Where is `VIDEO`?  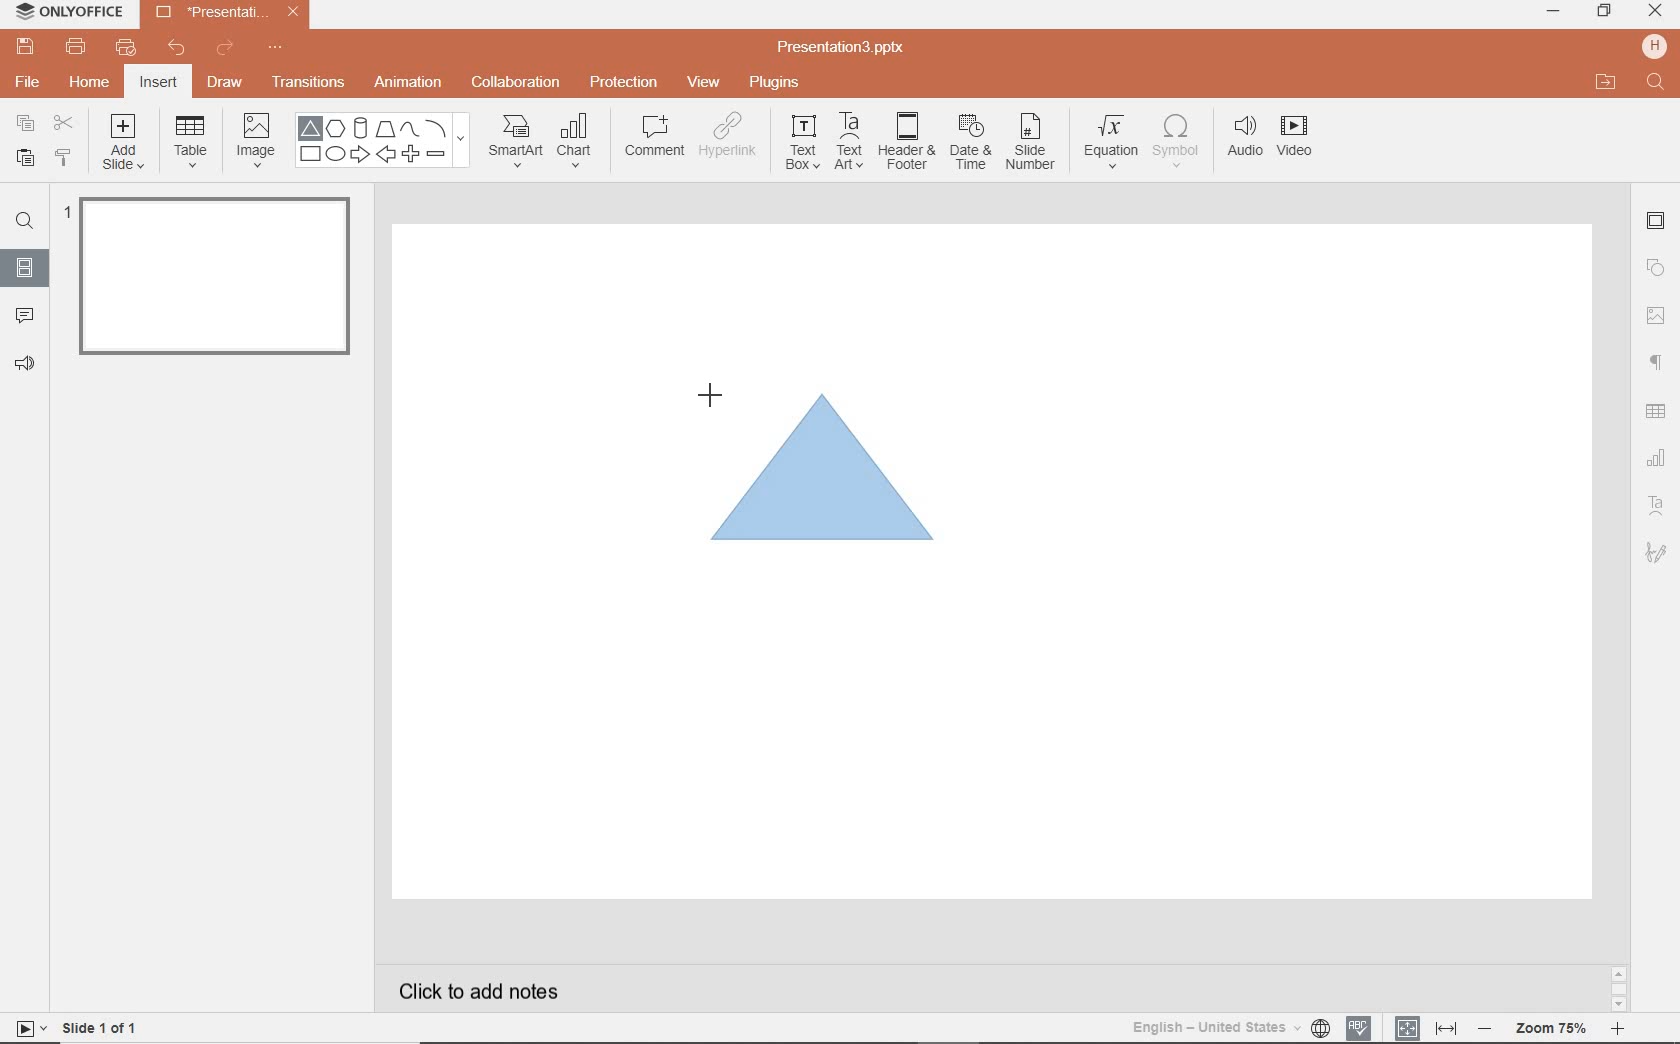
VIDEO is located at coordinates (1301, 140).